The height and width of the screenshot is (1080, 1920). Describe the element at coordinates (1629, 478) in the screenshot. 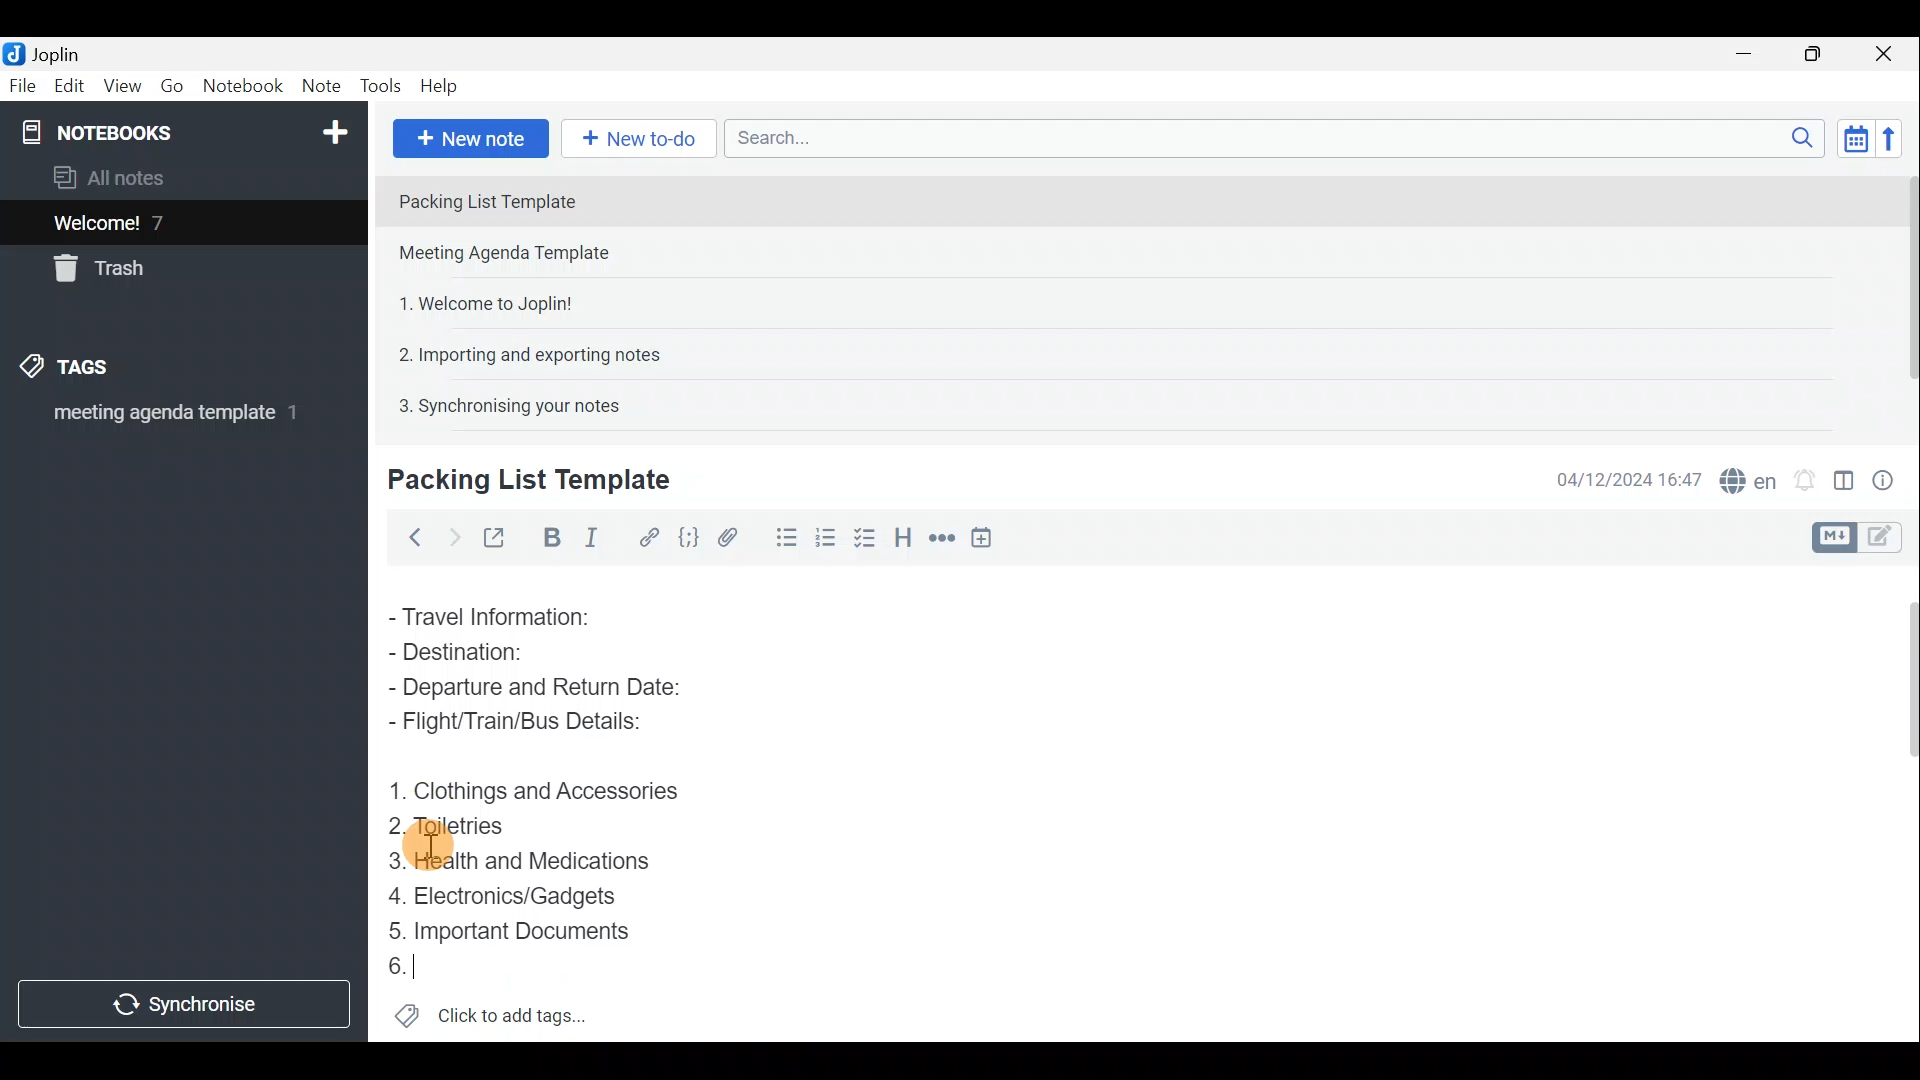

I see `Date & time` at that location.